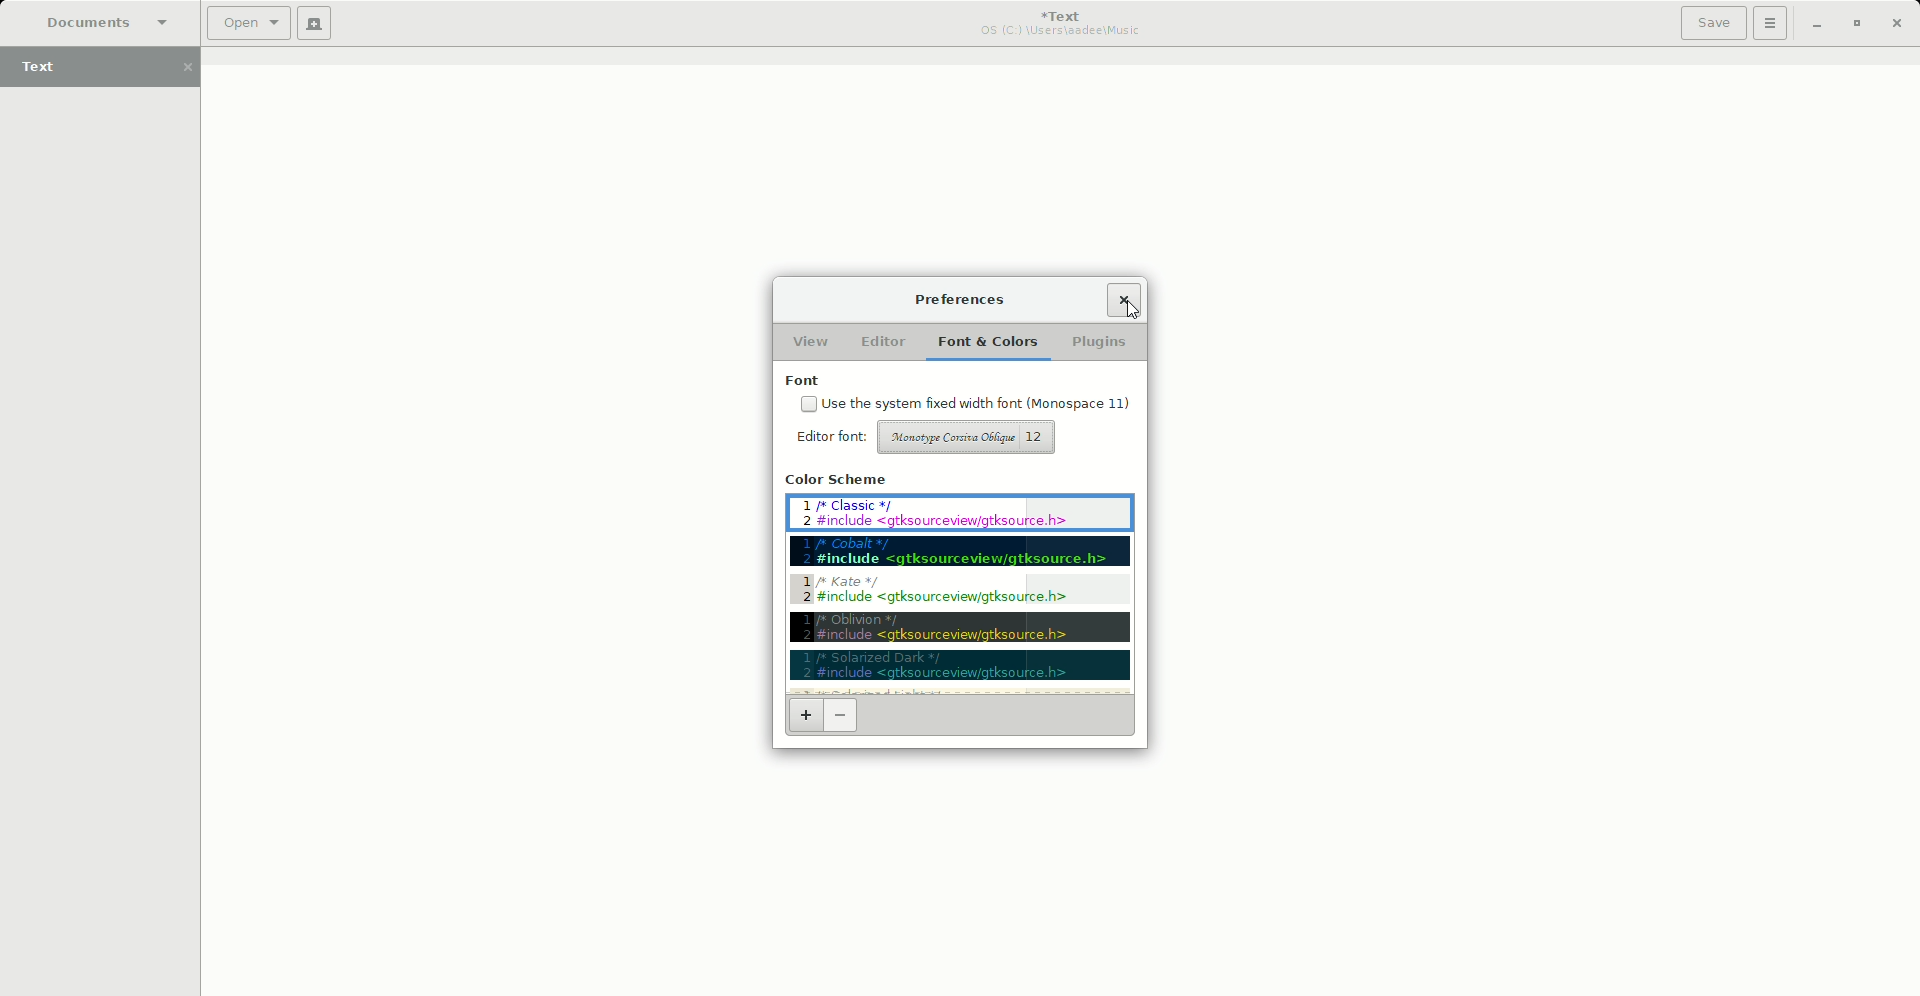 The image size is (1920, 996). Describe the element at coordinates (961, 579) in the screenshot. I see `color scheme select` at that location.